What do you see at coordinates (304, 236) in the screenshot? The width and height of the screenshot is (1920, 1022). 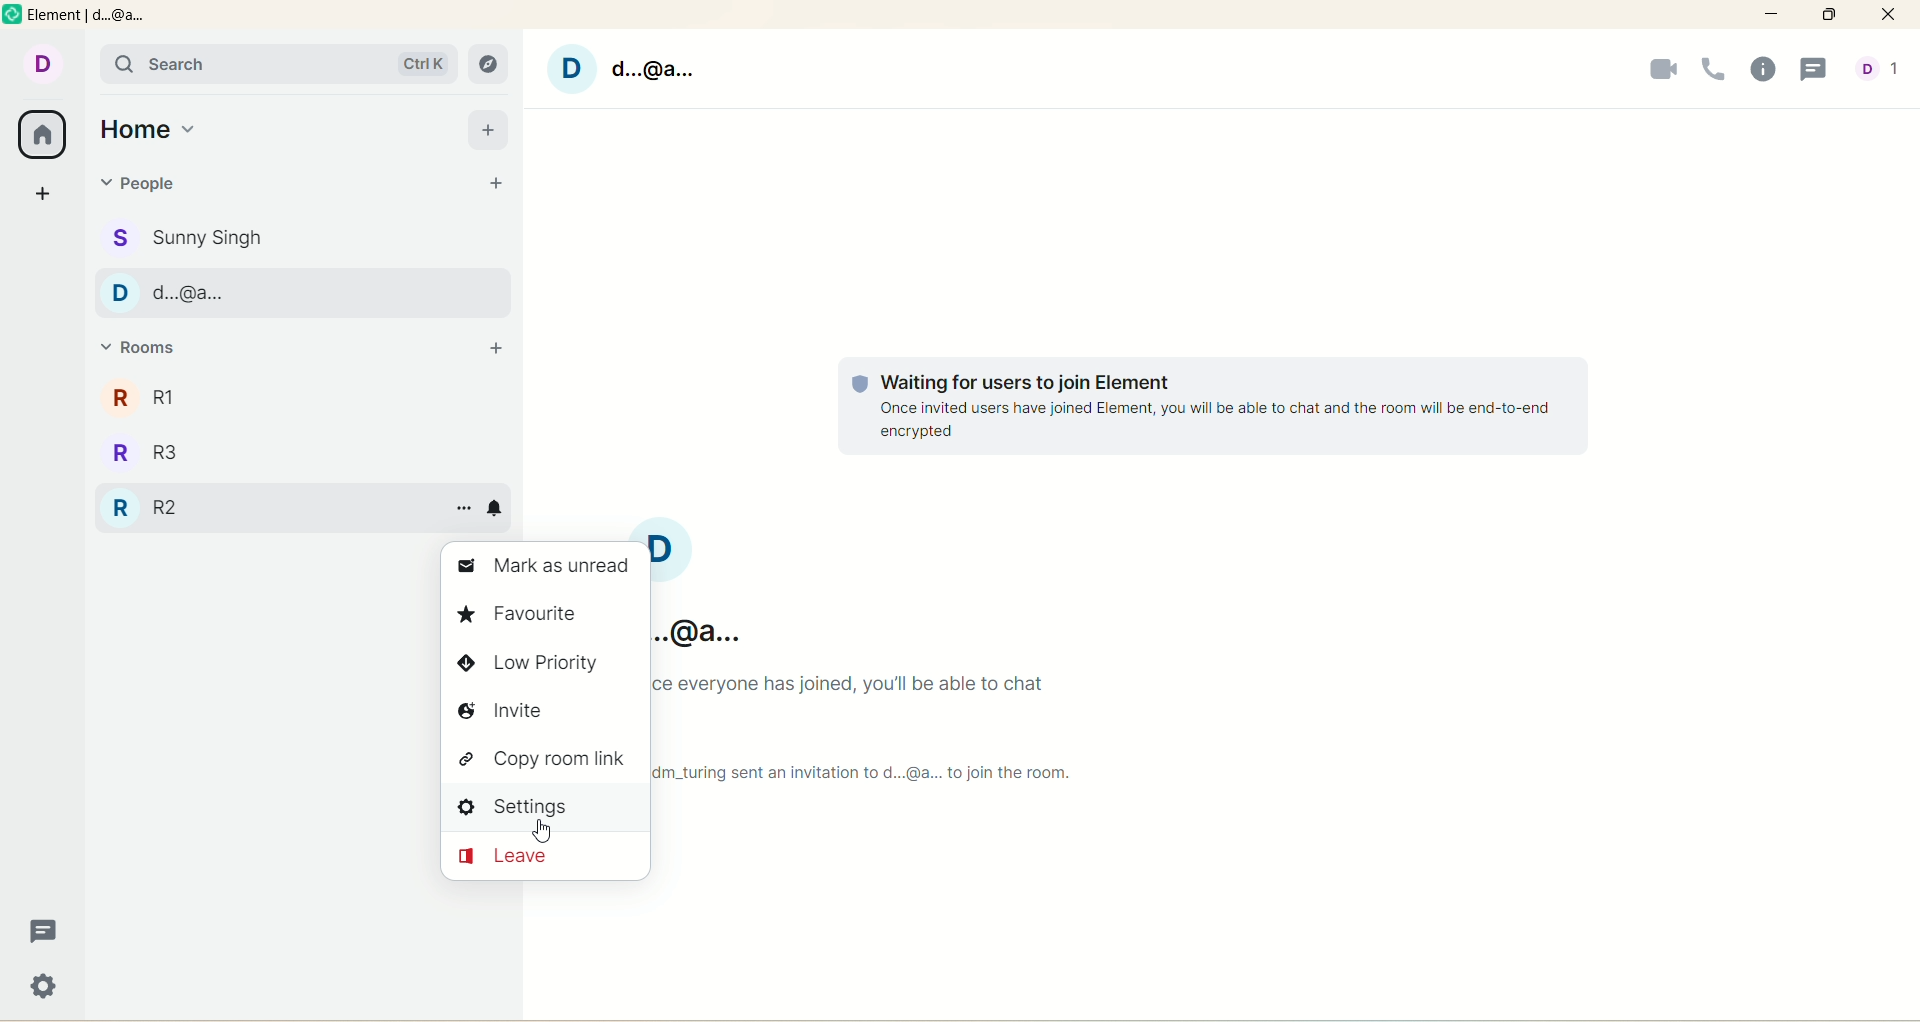 I see `sunny singh` at bounding box center [304, 236].